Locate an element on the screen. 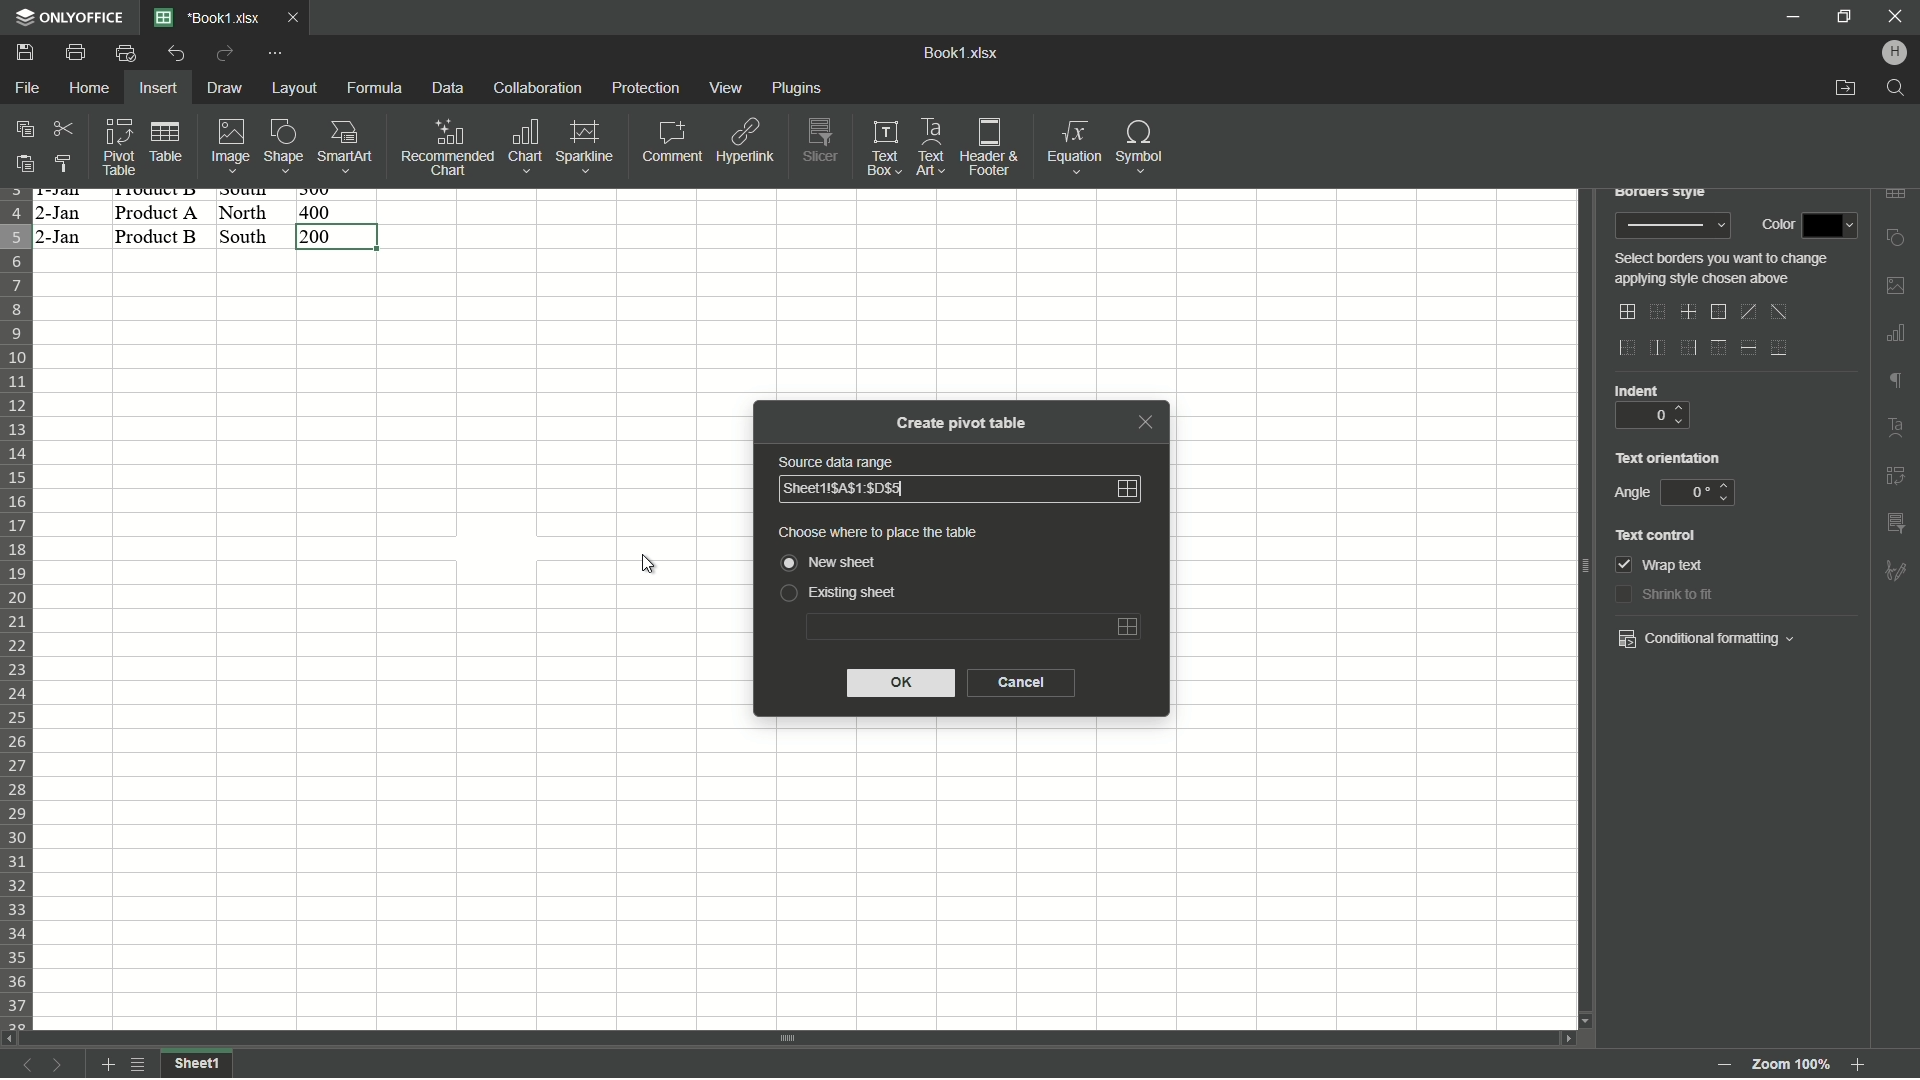  angle is located at coordinates (1635, 494).